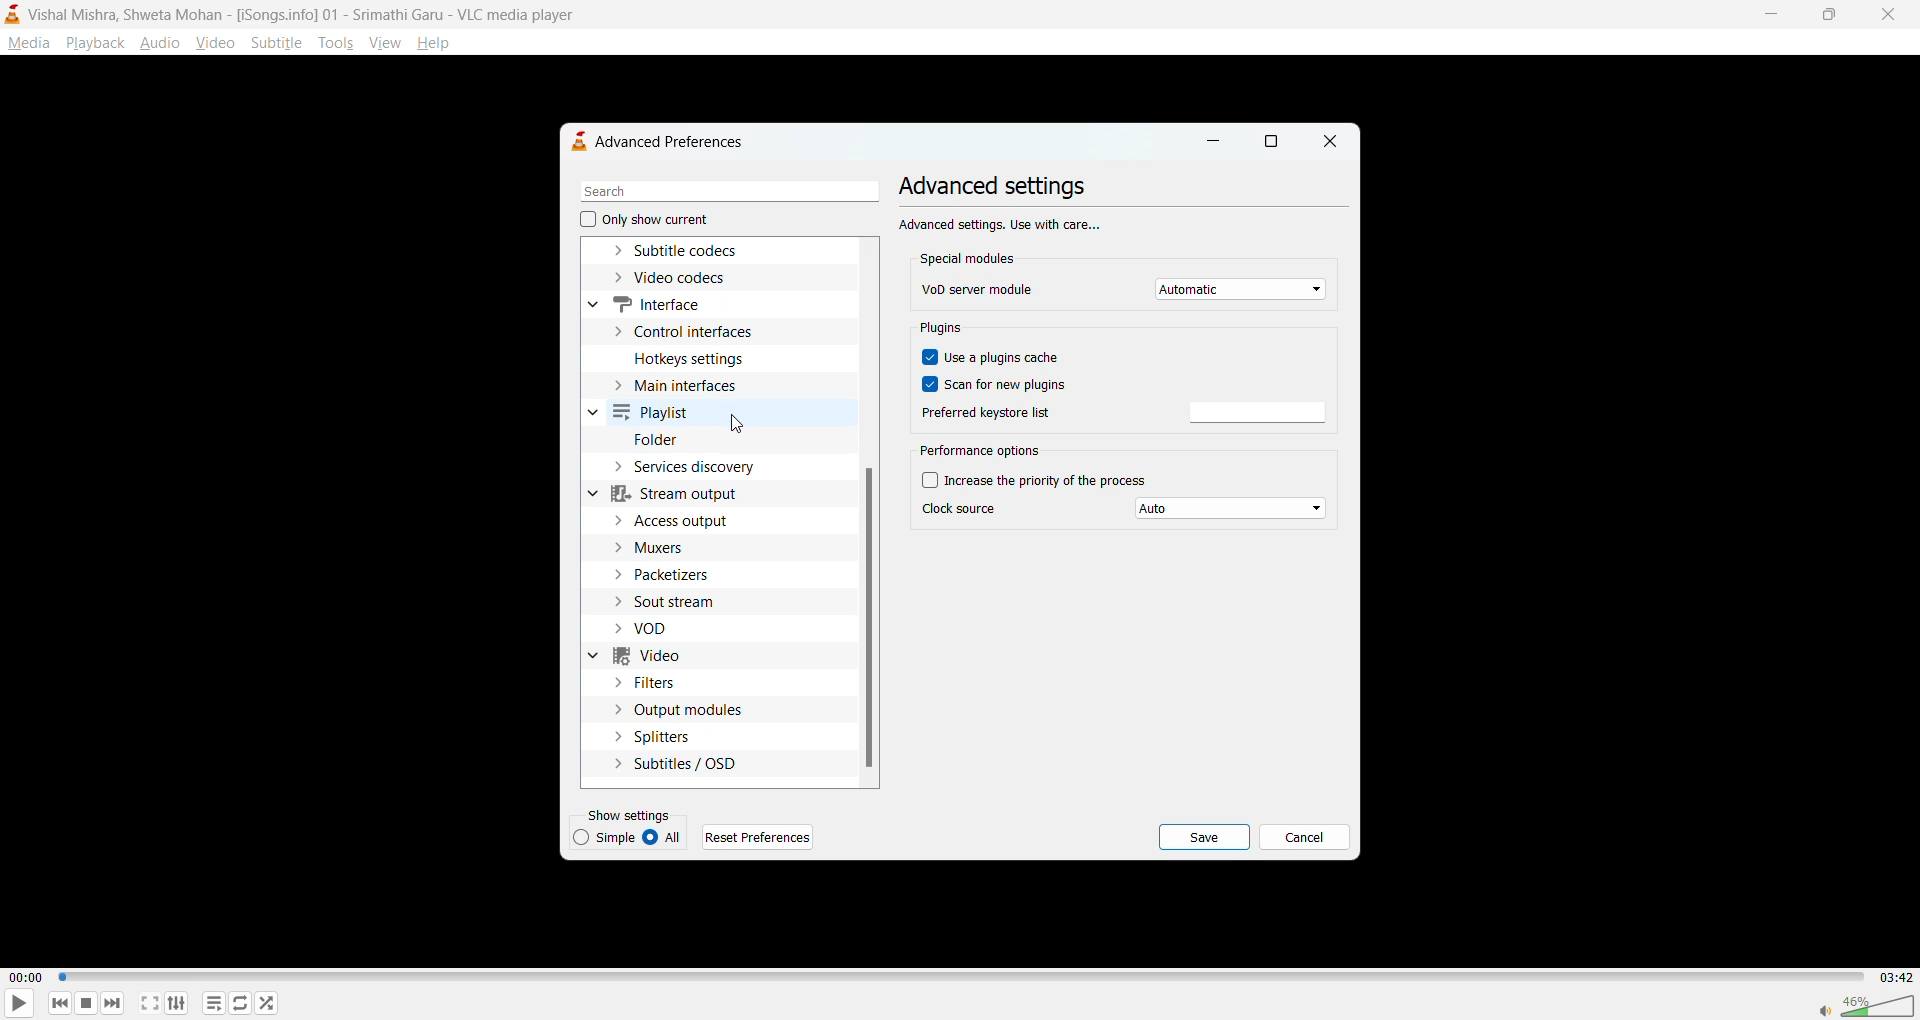 Image resolution: width=1920 pixels, height=1020 pixels. What do you see at coordinates (633, 814) in the screenshot?
I see `show settings` at bounding box center [633, 814].